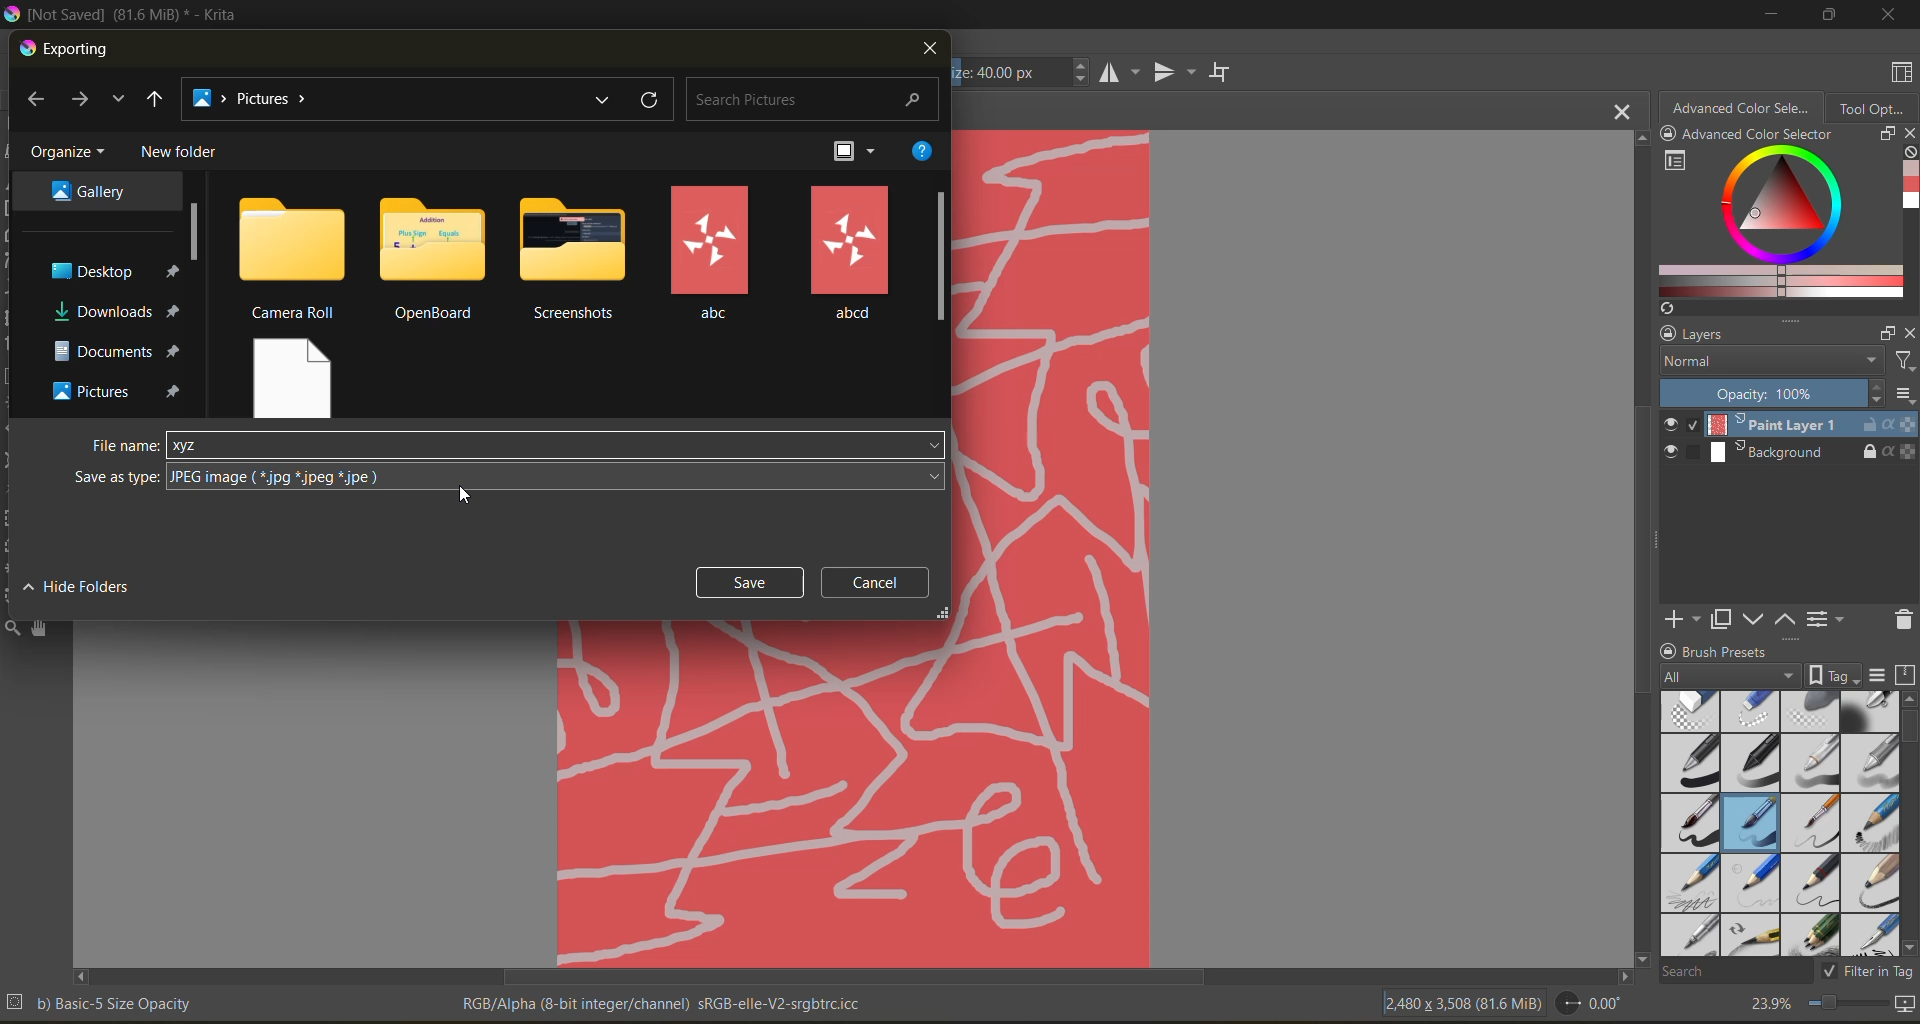  I want to click on [Not Saved] (81.6 MiB) *, so click(973, 112).